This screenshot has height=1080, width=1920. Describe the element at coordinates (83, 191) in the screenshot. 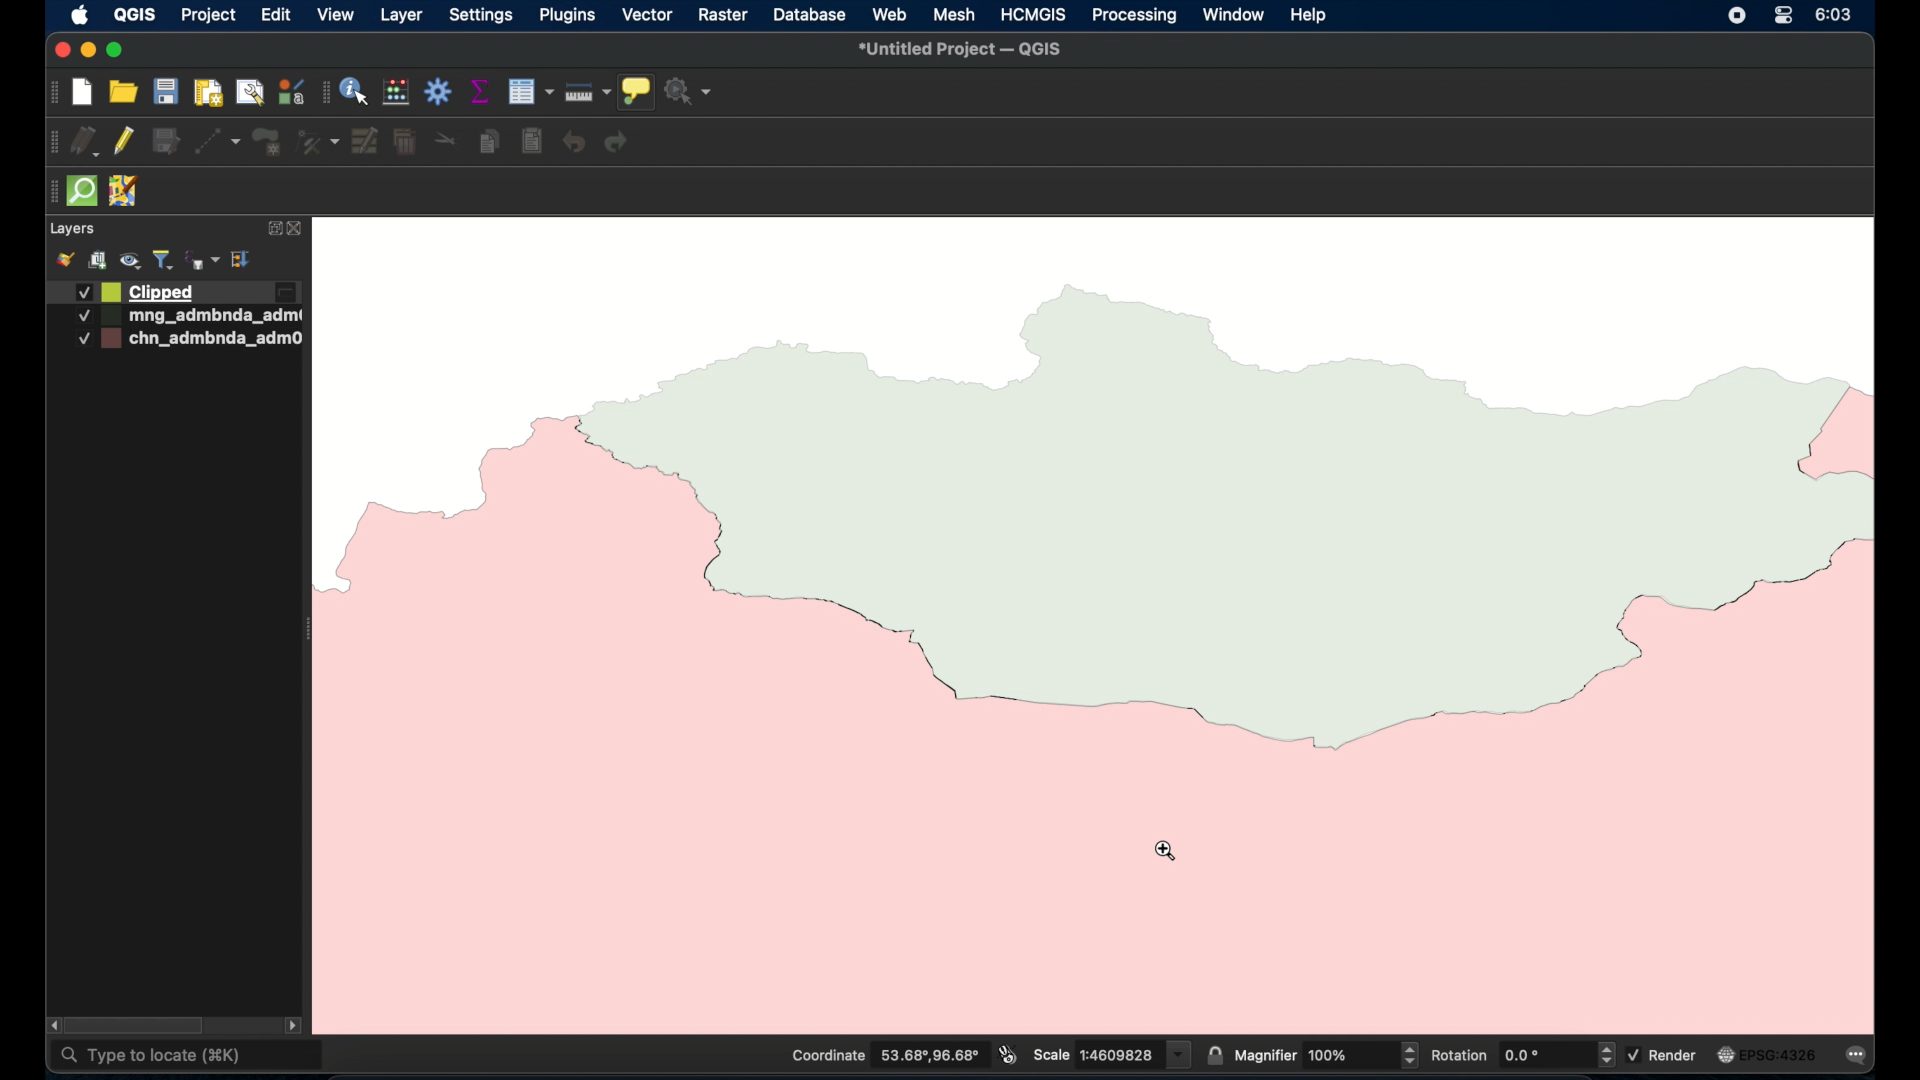

I see `quick osm` at that location.